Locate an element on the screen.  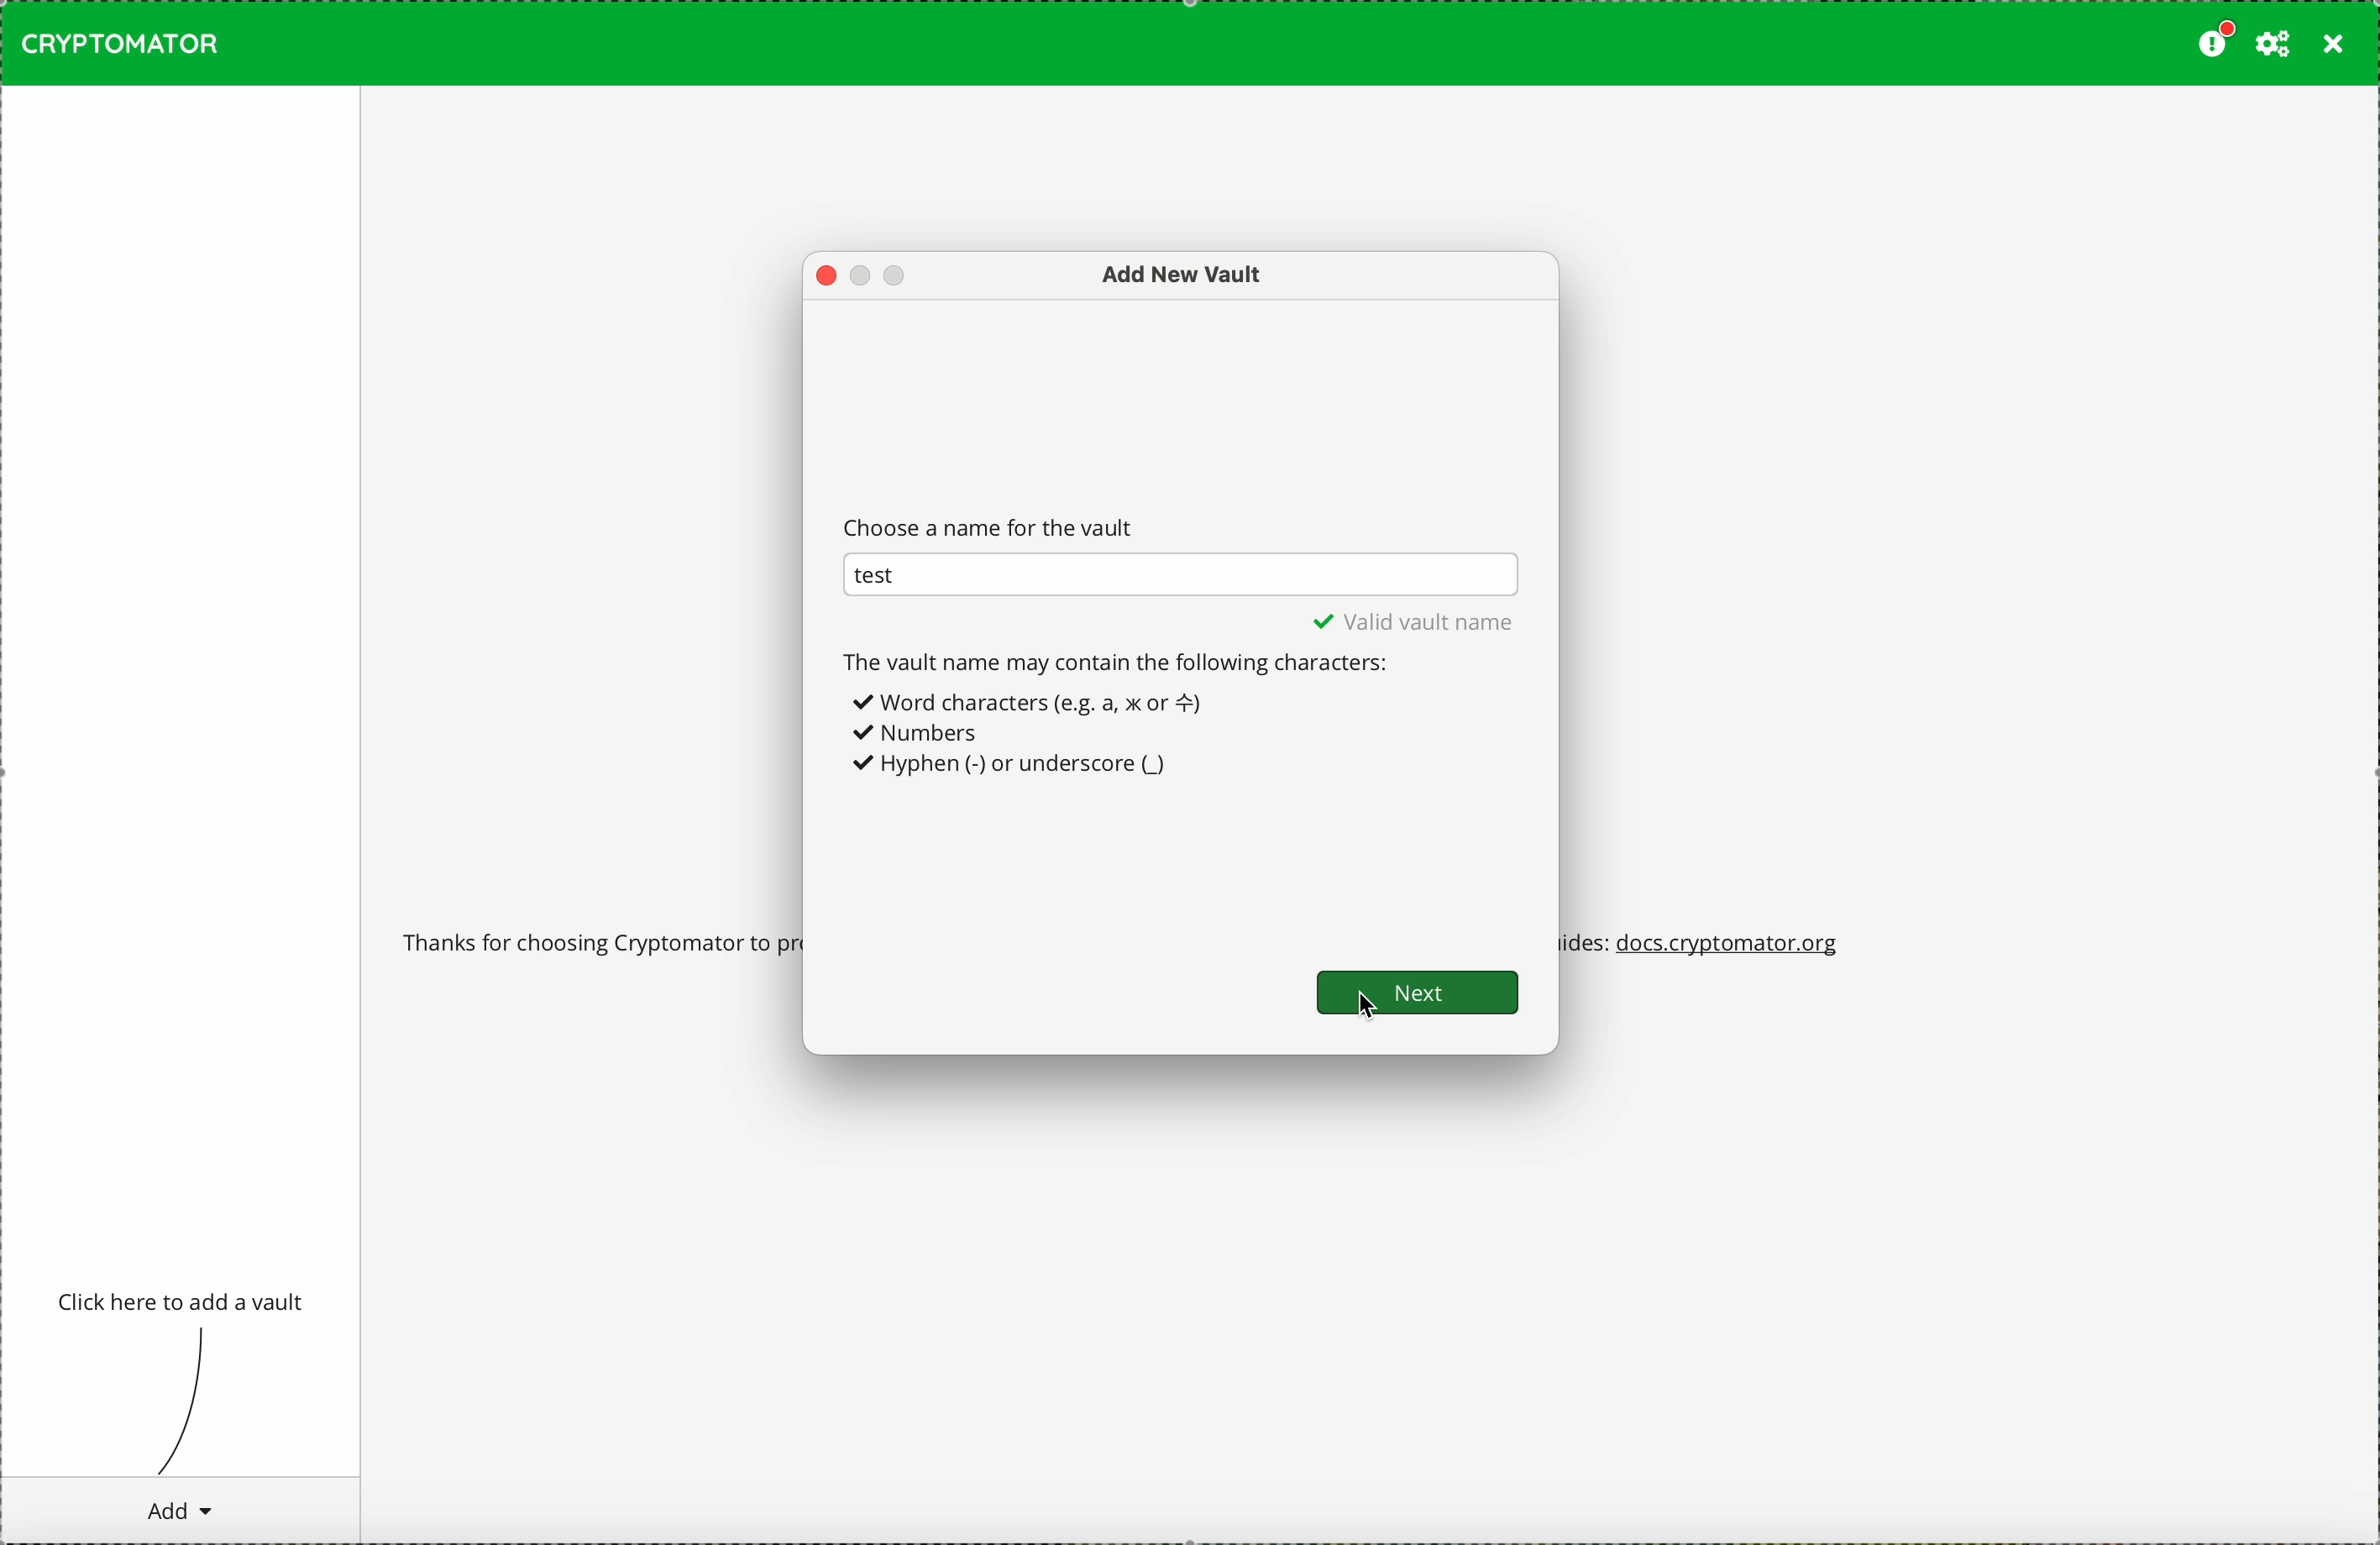
+ Word characters (e.g. a, x or =) is located at coordinates (1035, 703).